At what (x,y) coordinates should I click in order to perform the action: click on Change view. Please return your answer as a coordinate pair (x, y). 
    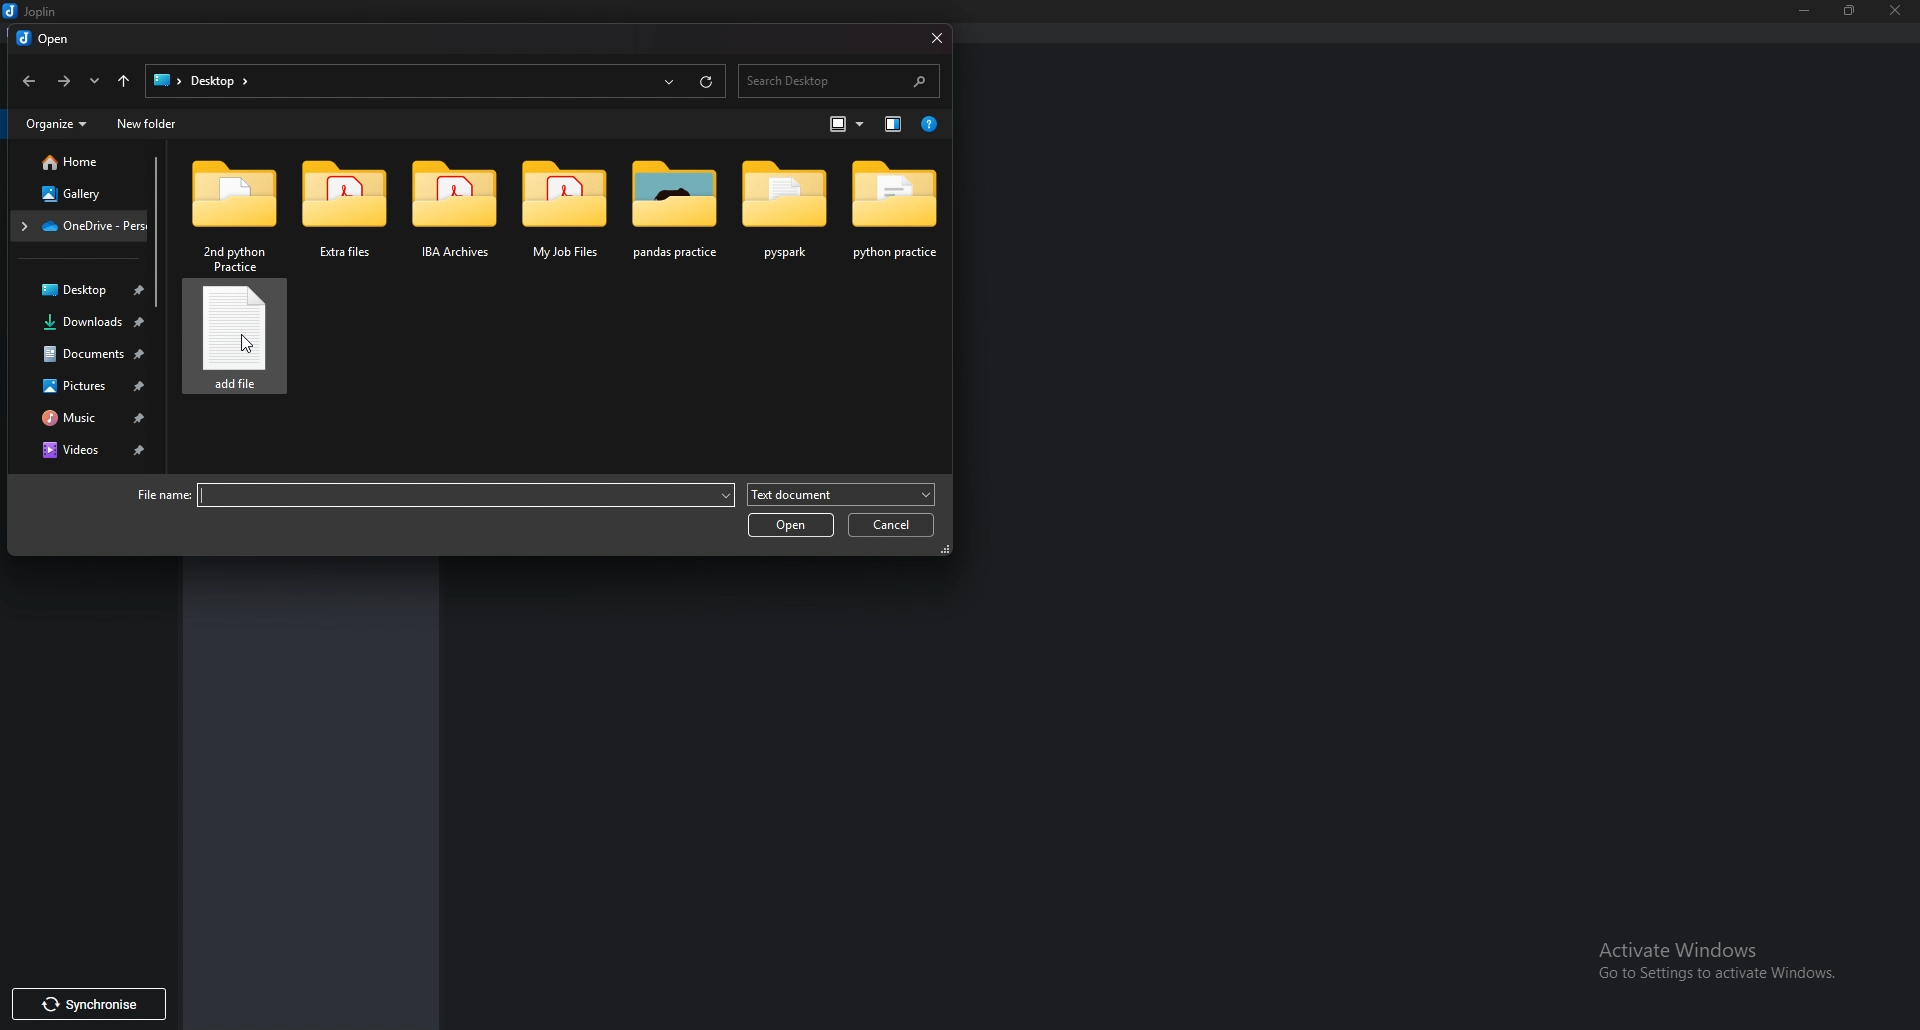
    Looking at the image, I should click on (847, 124).